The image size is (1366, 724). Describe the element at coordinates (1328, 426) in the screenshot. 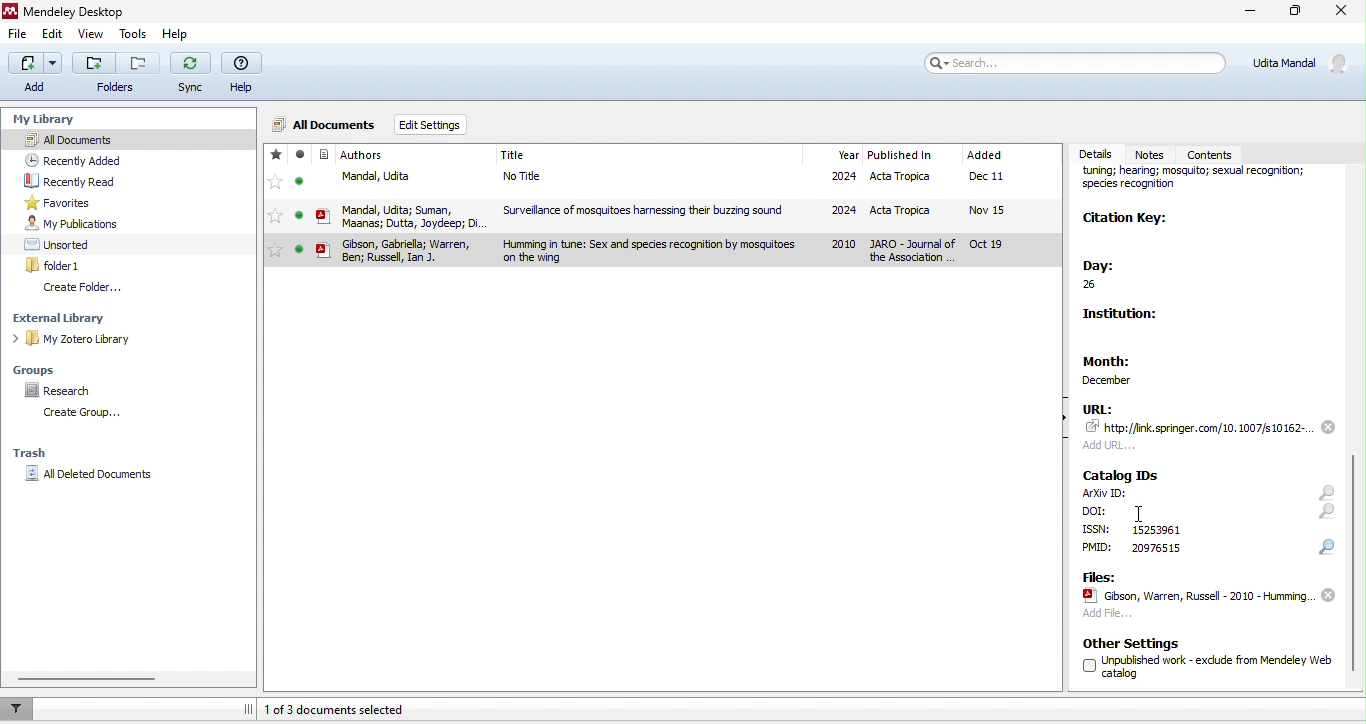

I see `remove` at that location.